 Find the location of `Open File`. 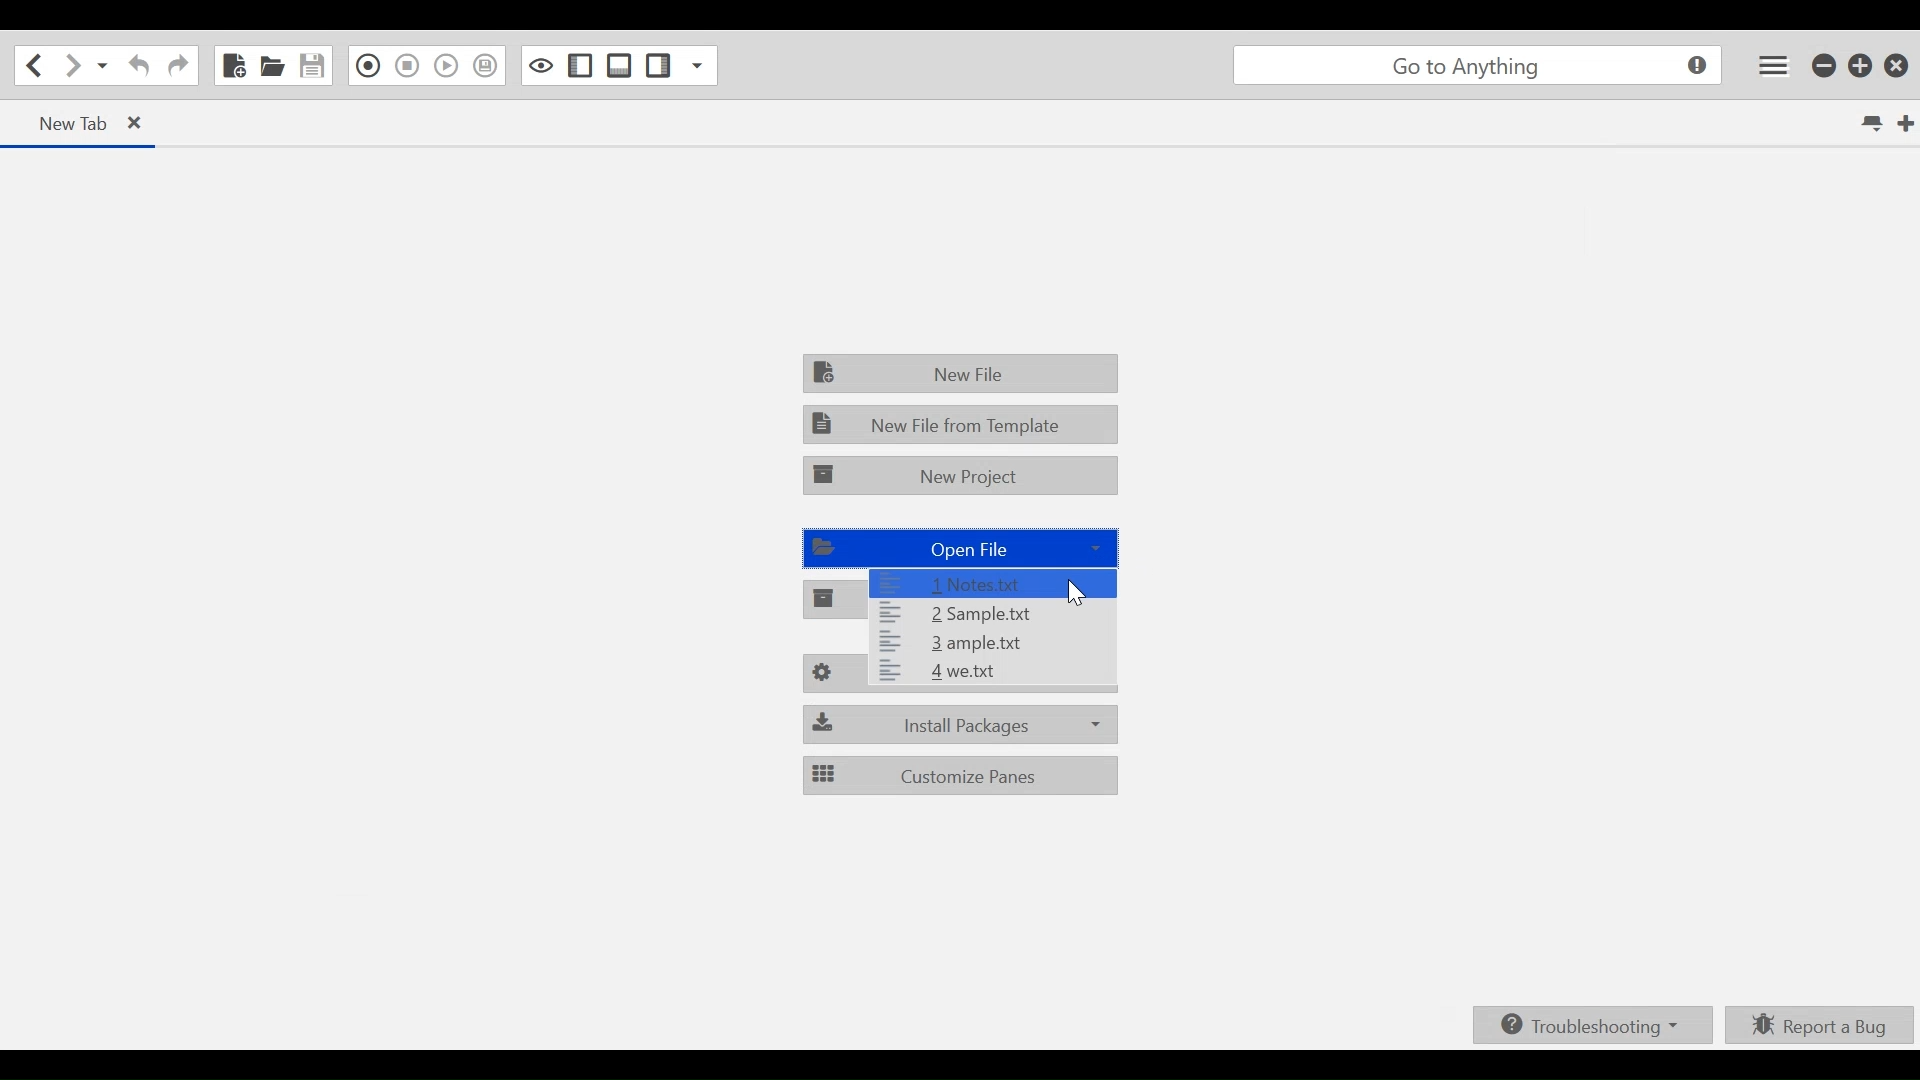

Open File is located at coordinates (272, 66).